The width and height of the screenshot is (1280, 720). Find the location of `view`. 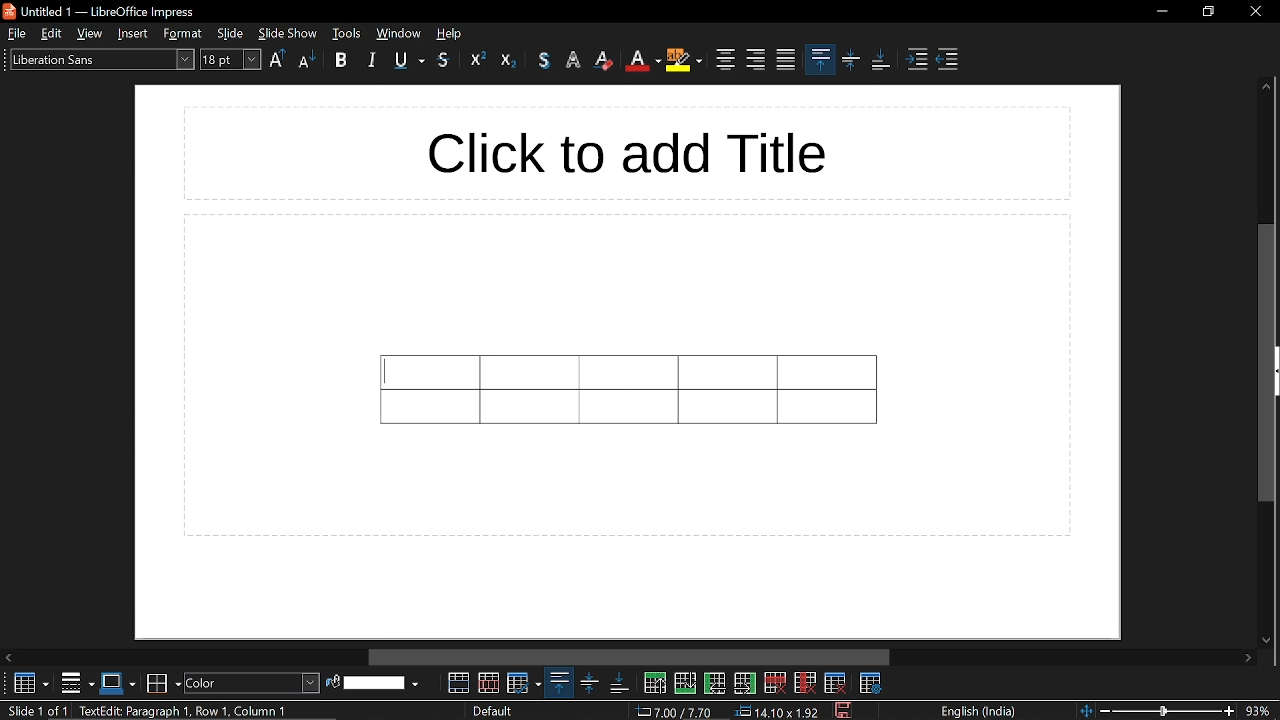

view is located at coordinates (91, 33).